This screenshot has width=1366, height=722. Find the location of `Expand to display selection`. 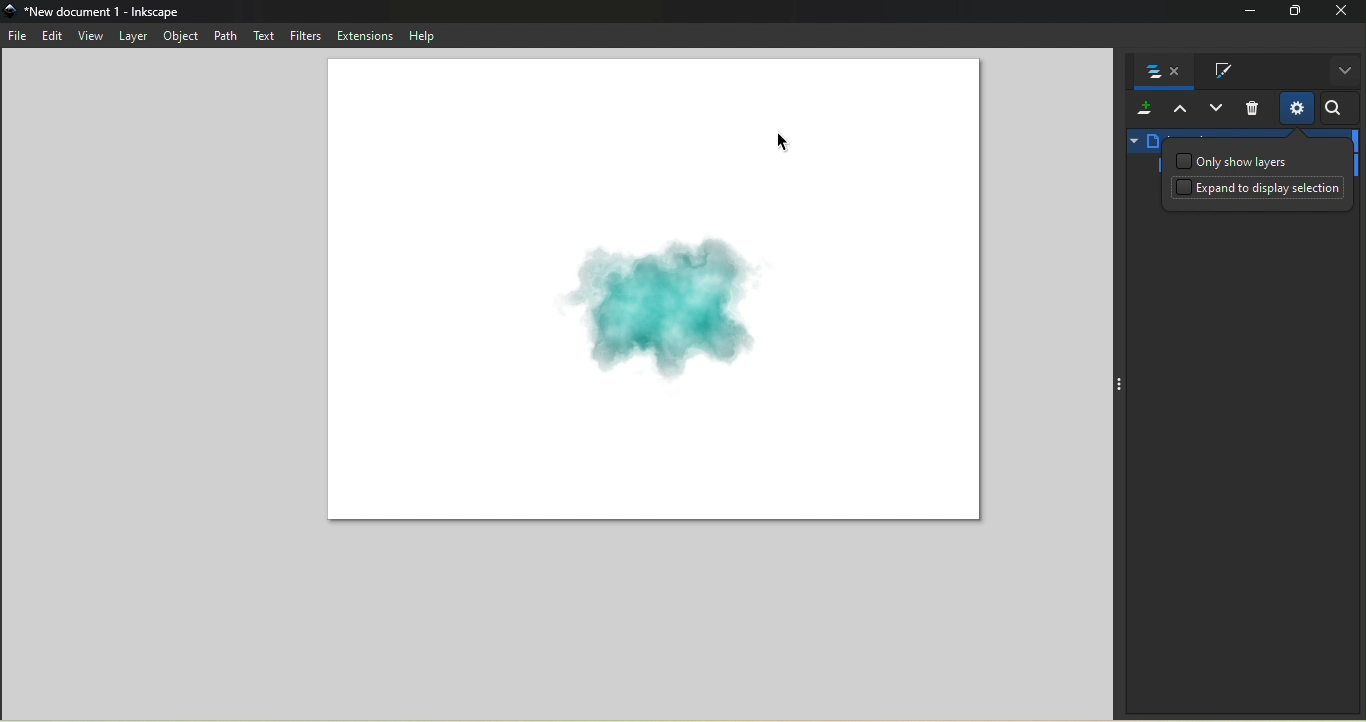

Expand to display selection is located at coordinates (1260, 191).